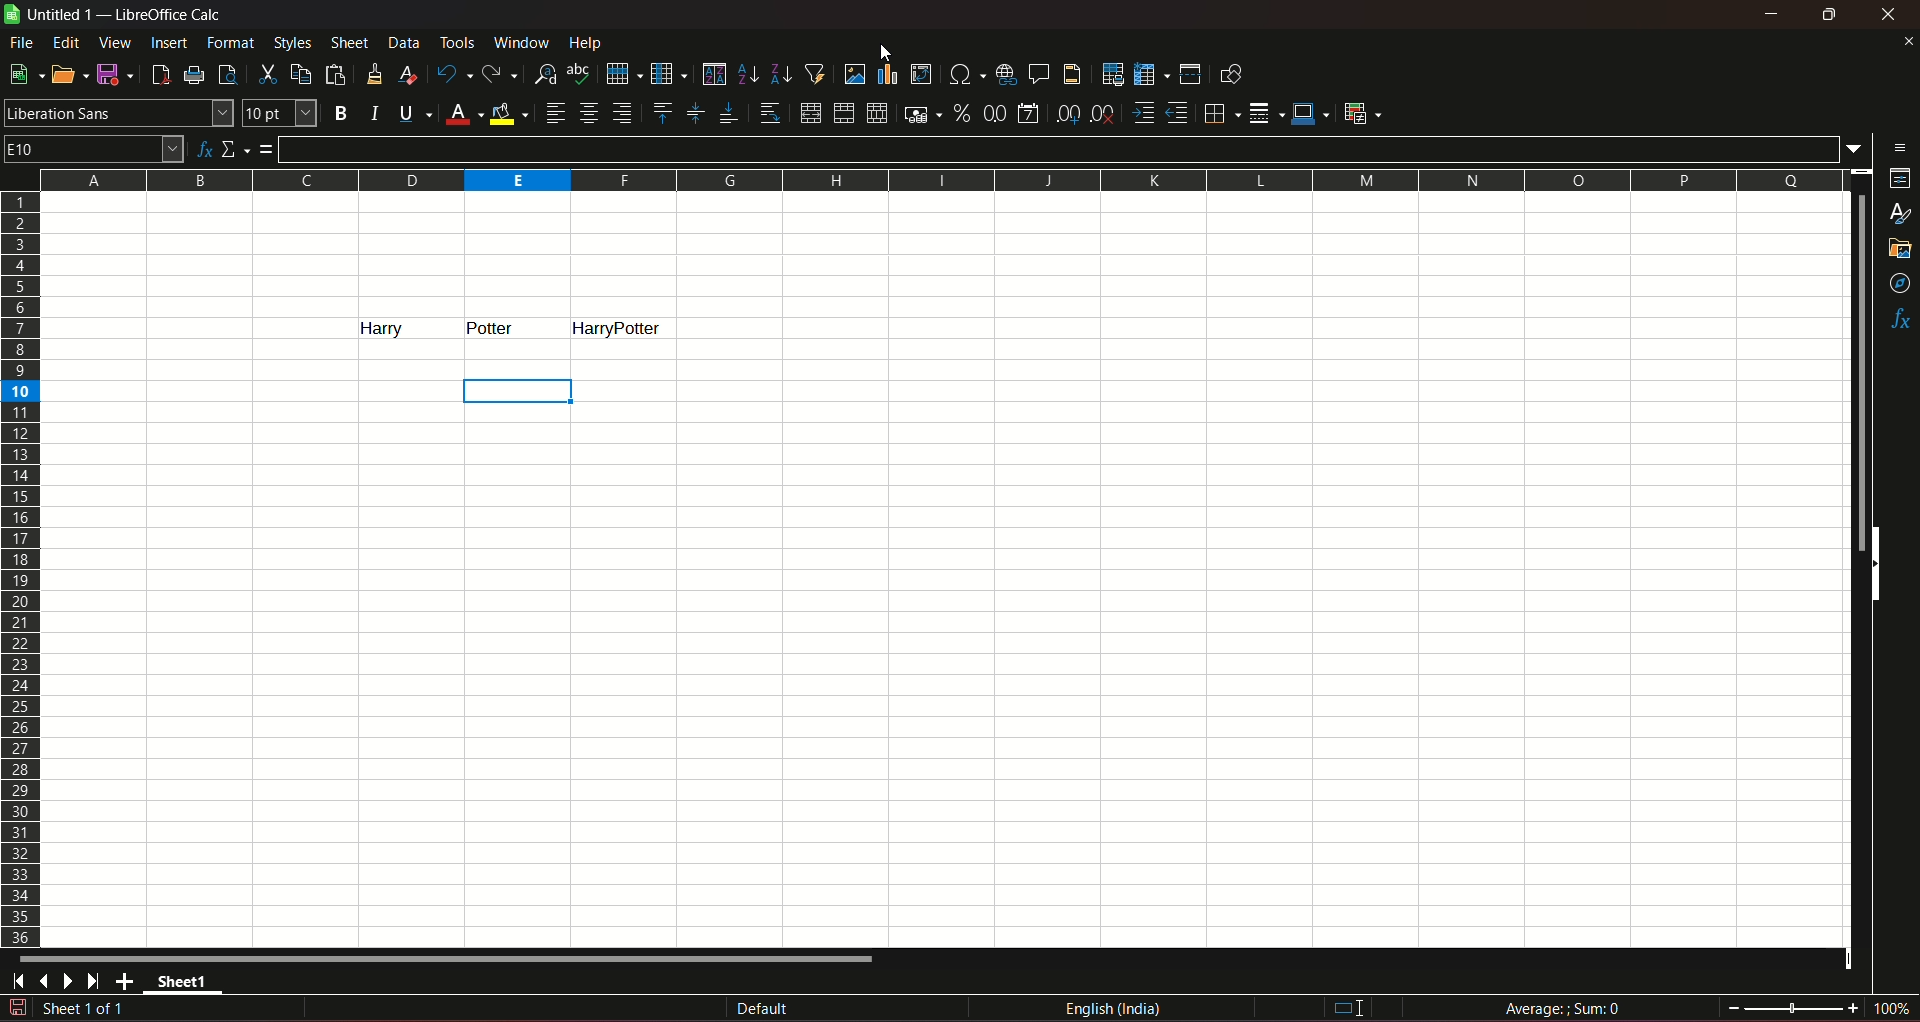 The height and width of the screenshot is (1022, 1920). I want to click on edit, so click(67, 42).